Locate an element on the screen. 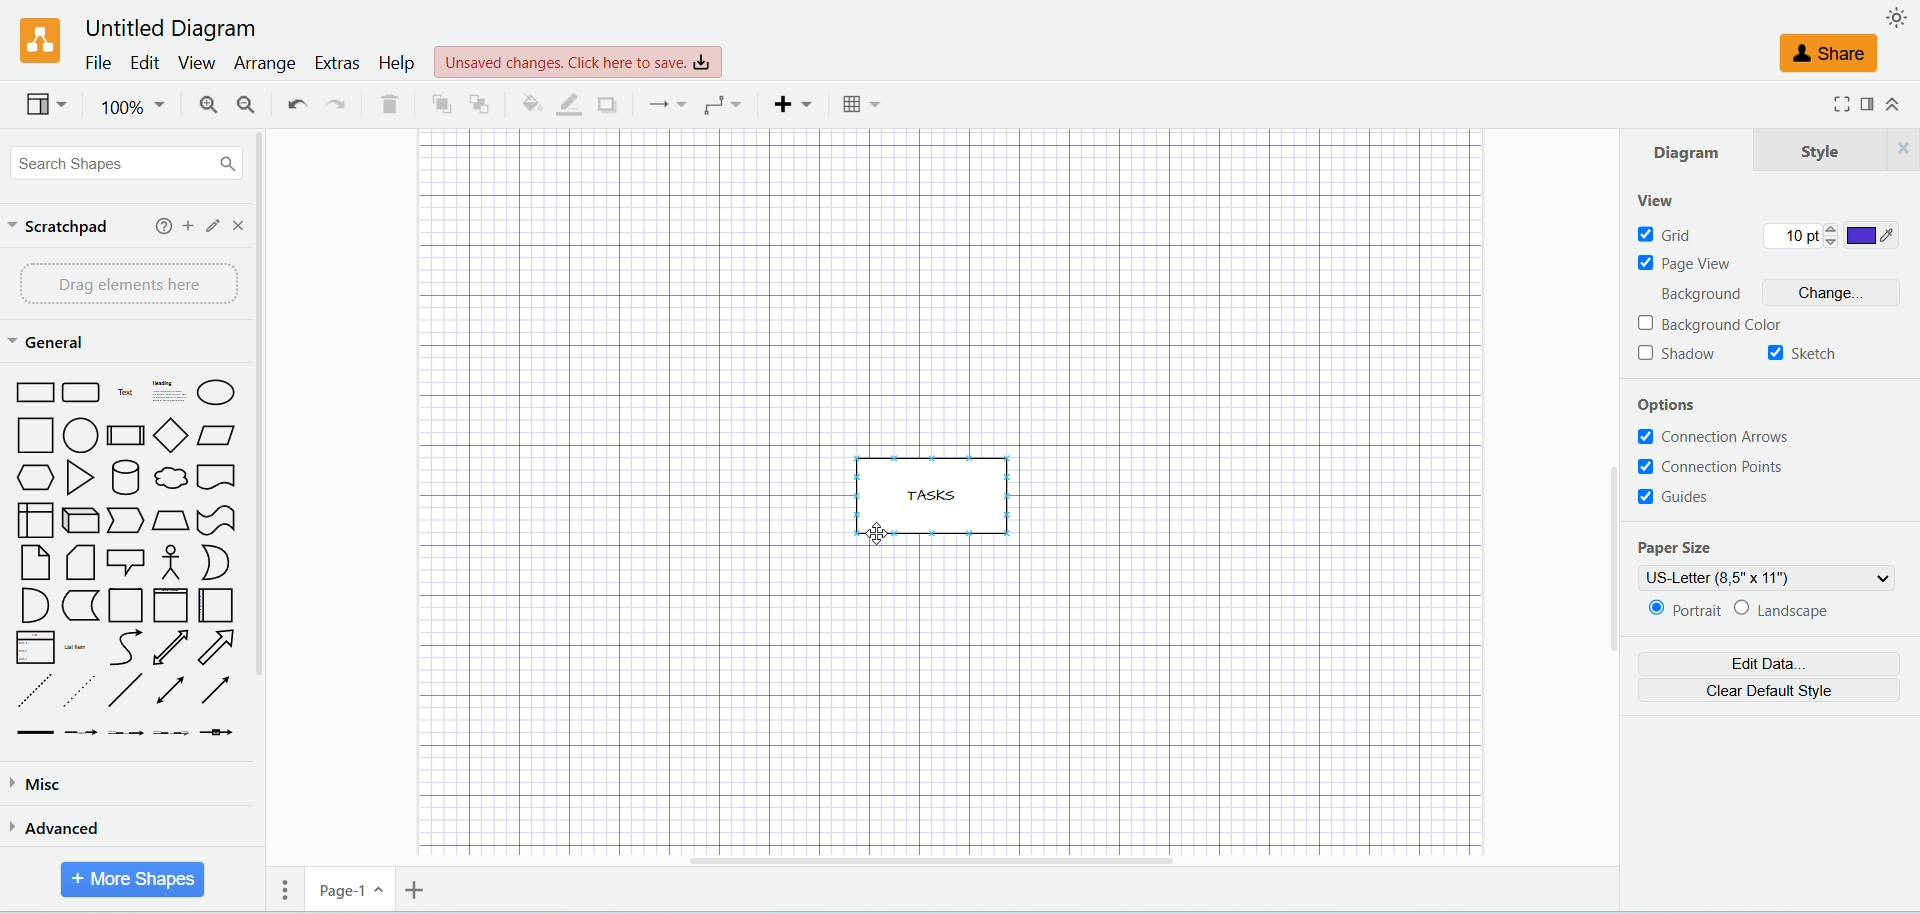 The width and height of the screenshot is (1920, 914). 100% is located at coordinates (130, 107).